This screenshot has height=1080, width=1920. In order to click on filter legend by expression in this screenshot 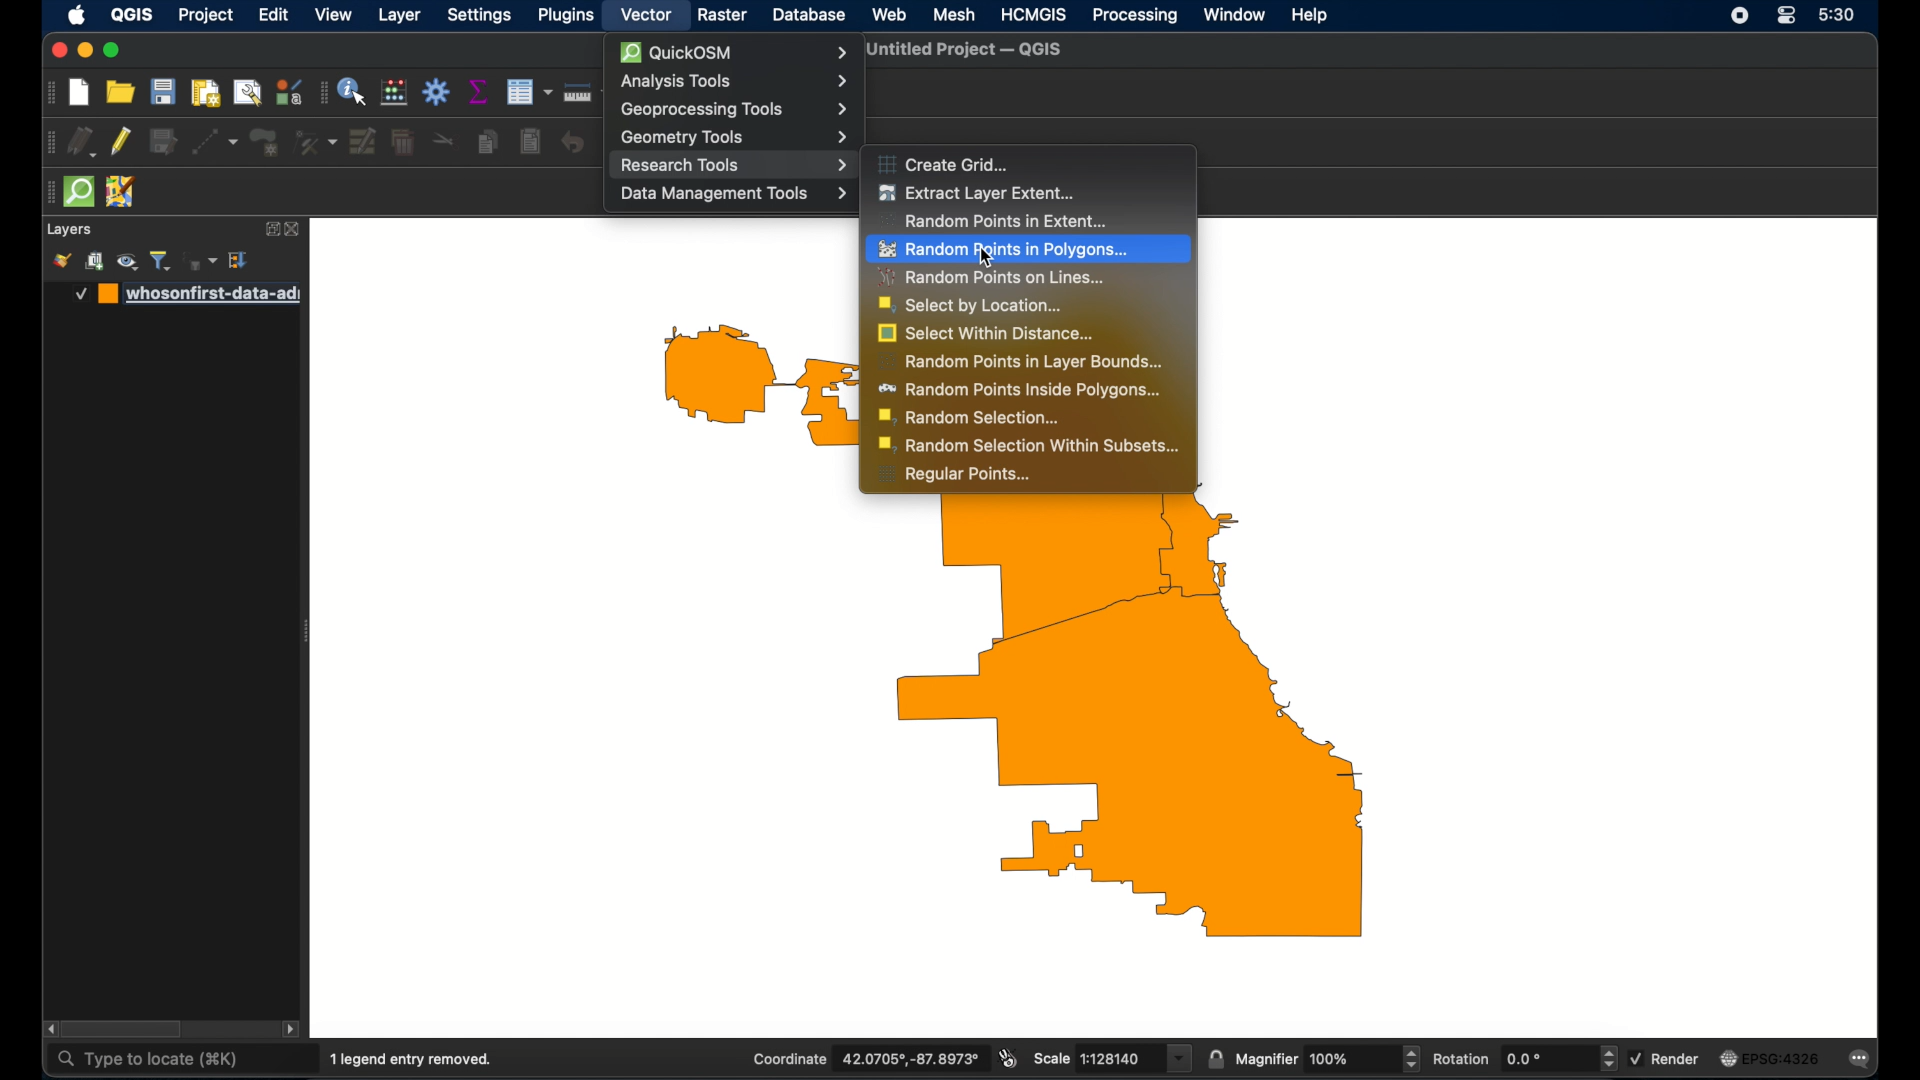, I will do `click(201, 261)`.